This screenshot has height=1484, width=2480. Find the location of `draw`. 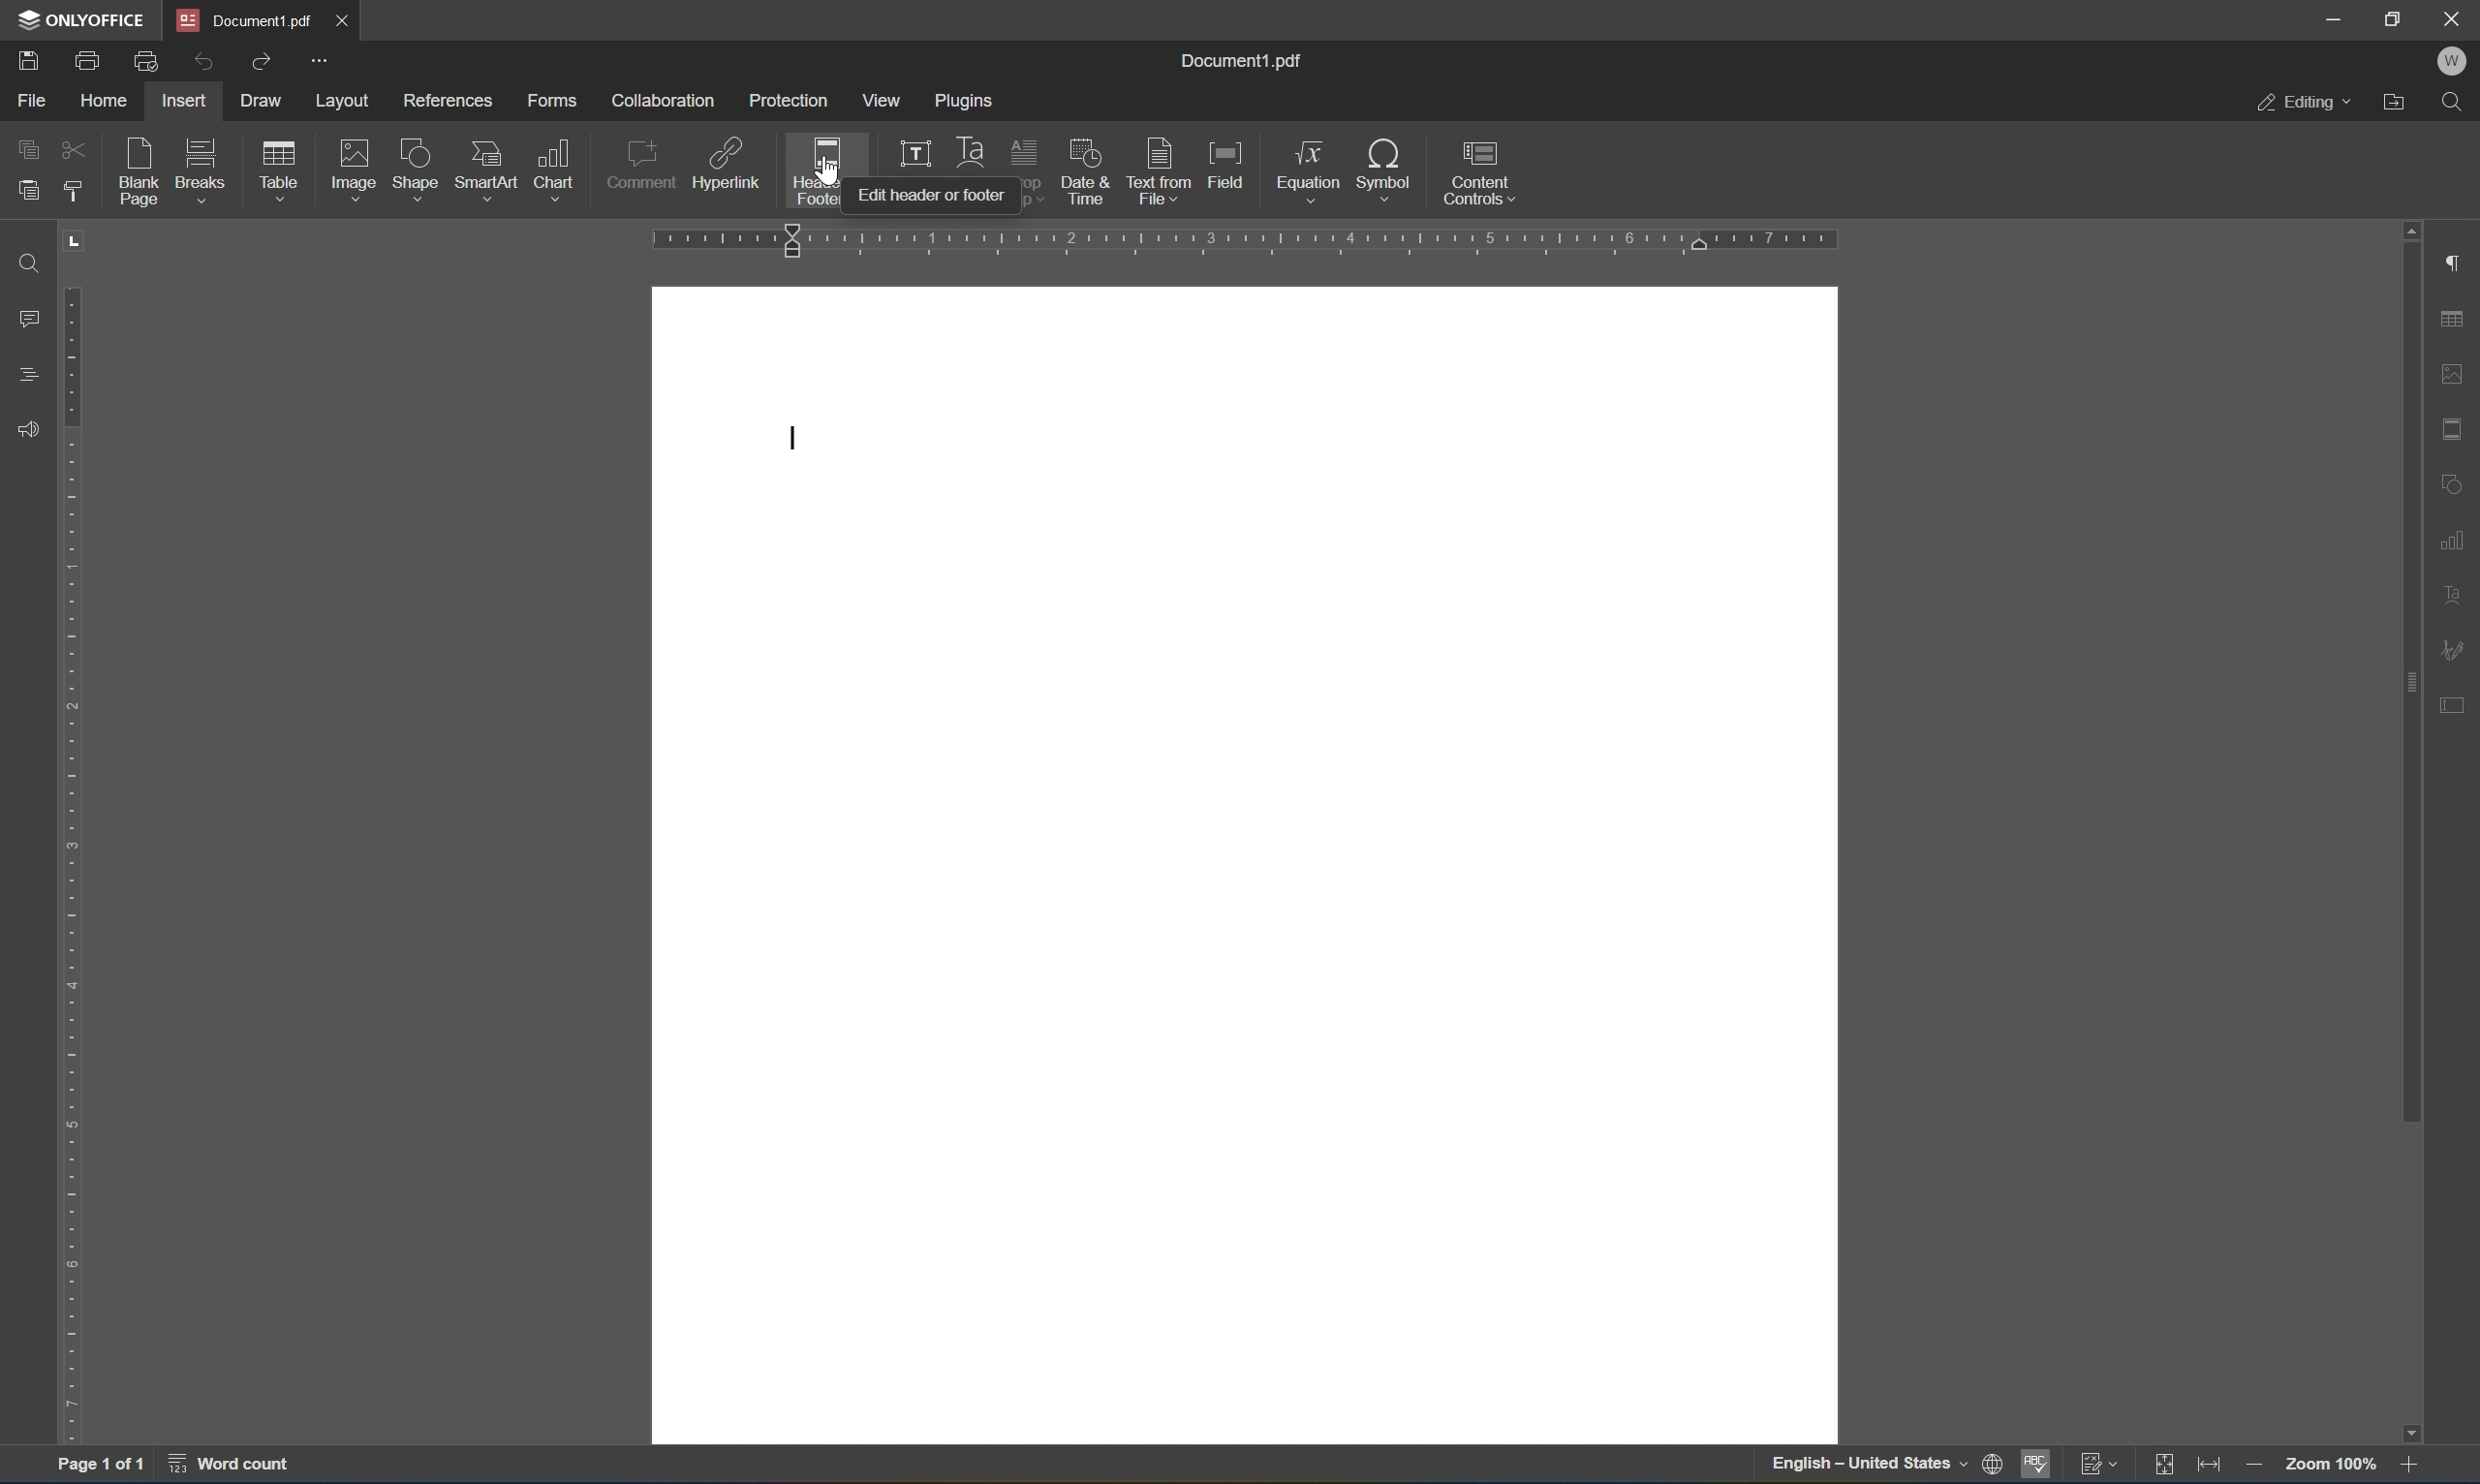

draw is located at coordinates (270, 101).